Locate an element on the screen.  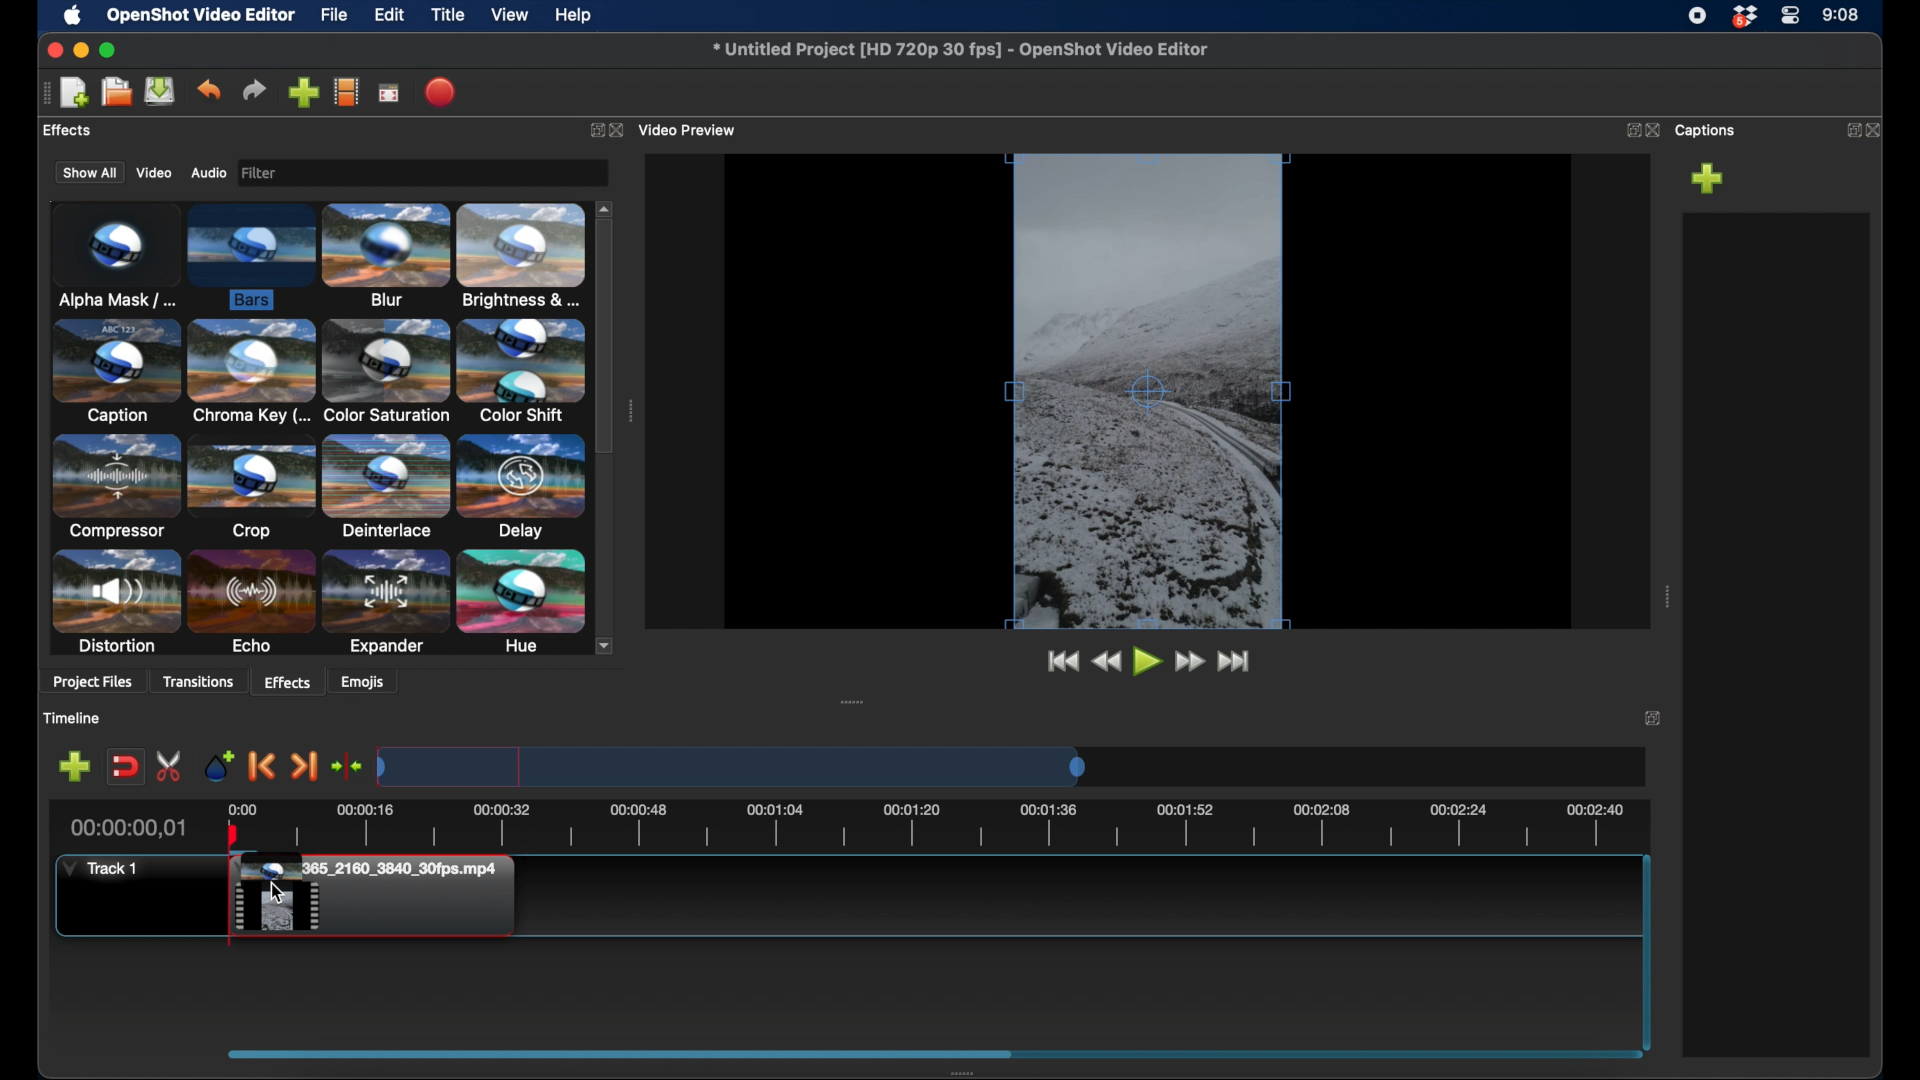
color shift is located at coordinates (523, 371).